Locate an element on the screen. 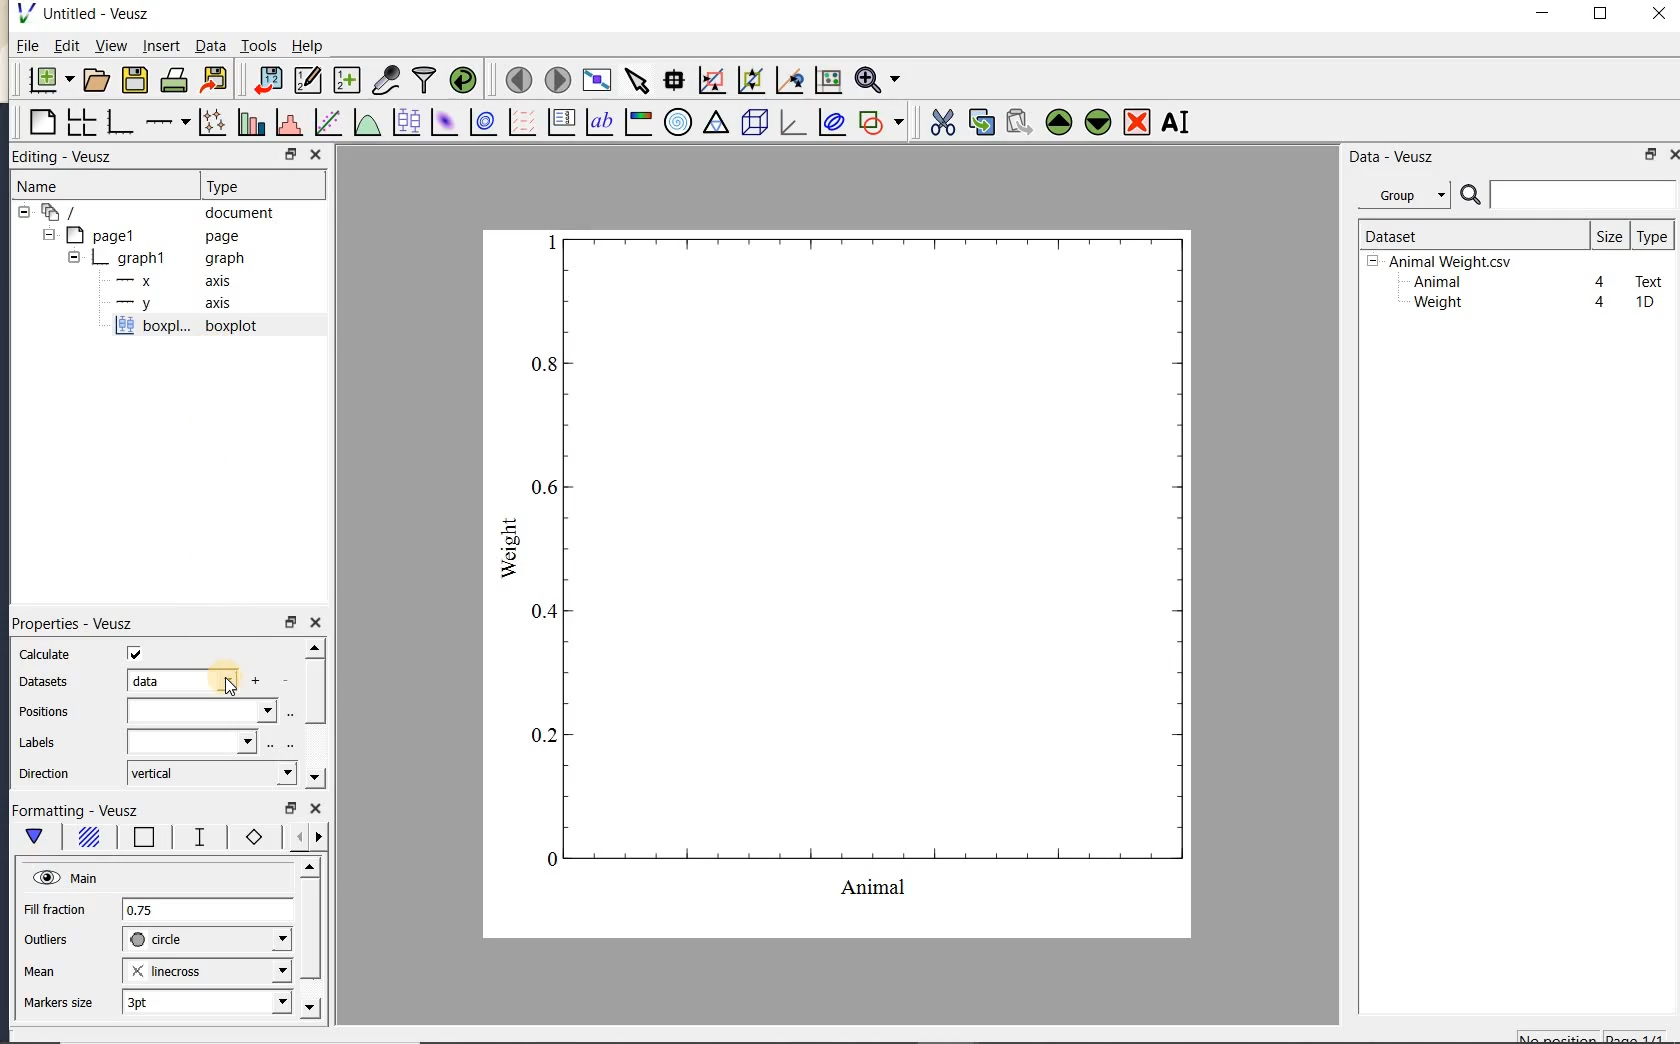 This screenshot has width=1680, height=1044. Name is located at coordinates (59, 186).